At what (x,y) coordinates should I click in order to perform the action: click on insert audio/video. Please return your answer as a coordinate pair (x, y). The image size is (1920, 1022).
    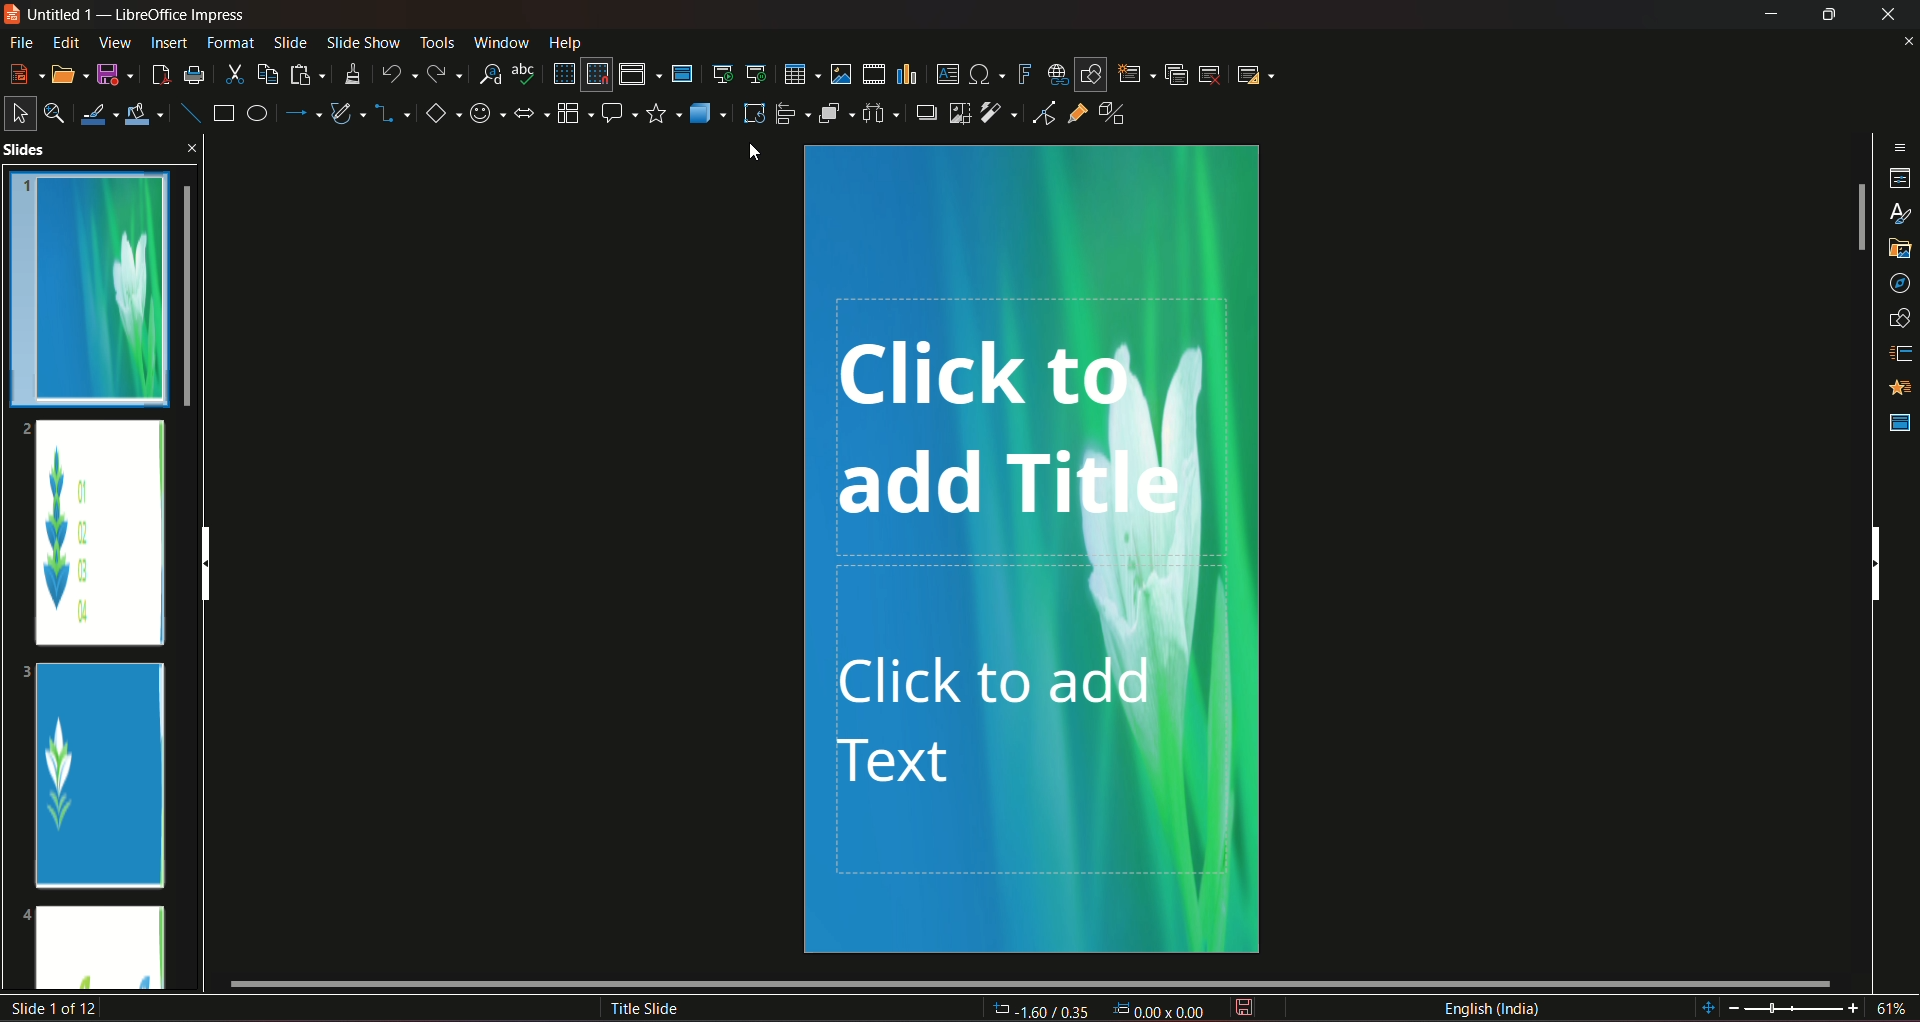
    Looking at the image, I should click on (875, 75).